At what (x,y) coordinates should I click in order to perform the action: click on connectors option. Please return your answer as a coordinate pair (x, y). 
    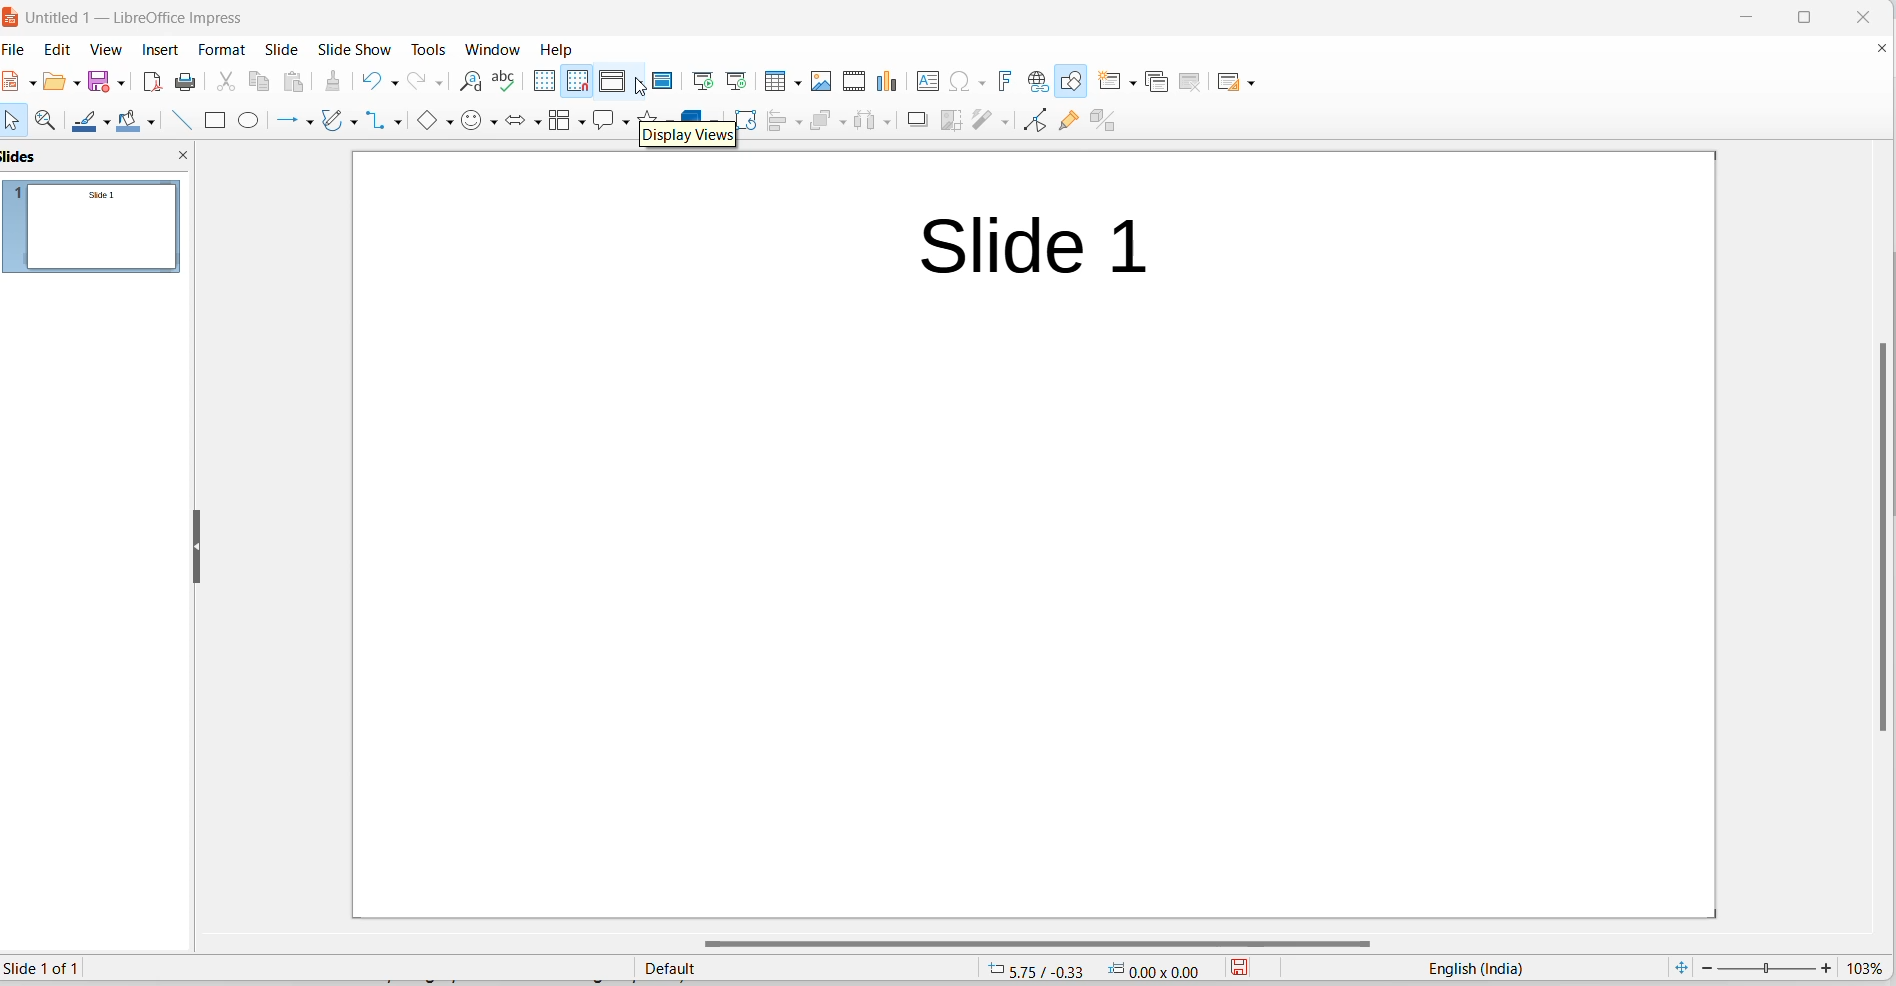
    Looking at the image, I should click on (400, 122).